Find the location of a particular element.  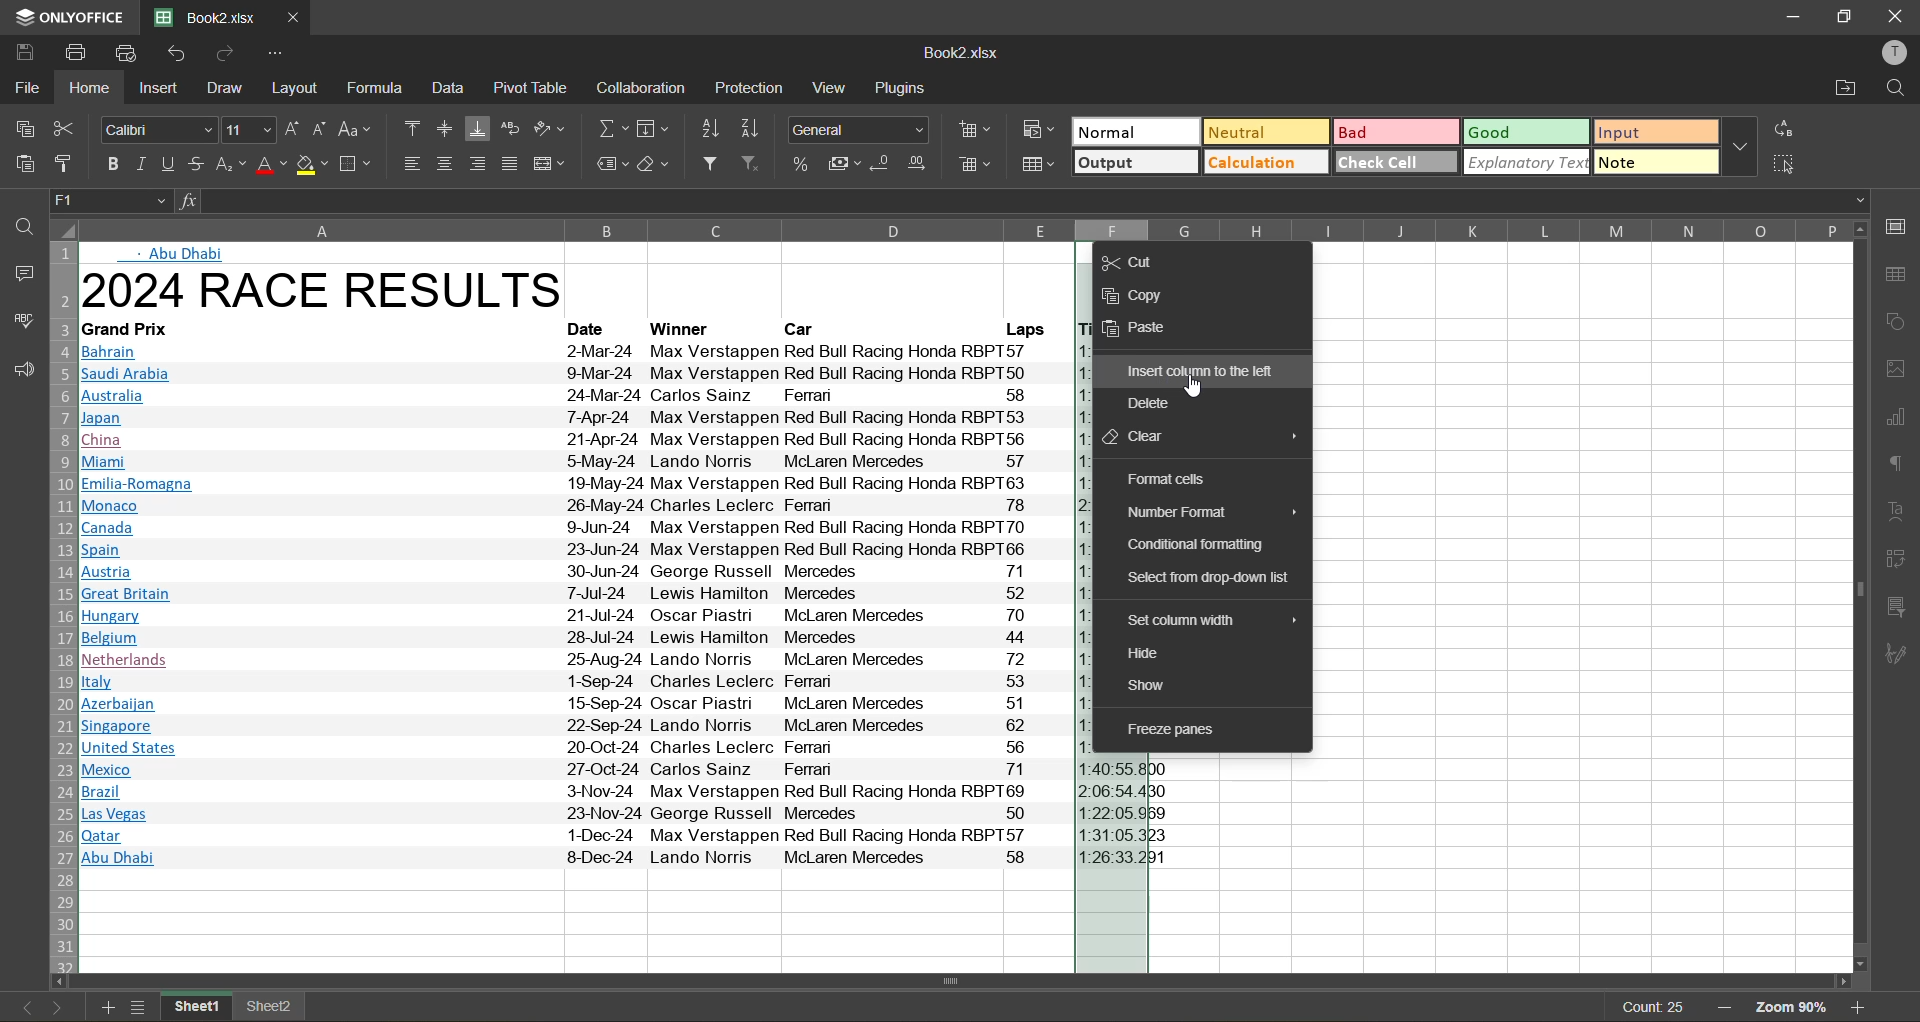

| Abu Dhabi 8-Dec-24 Lando Norris McLaren Mercedes 58 1:26:33.291 is located at coordinates (631, 857).